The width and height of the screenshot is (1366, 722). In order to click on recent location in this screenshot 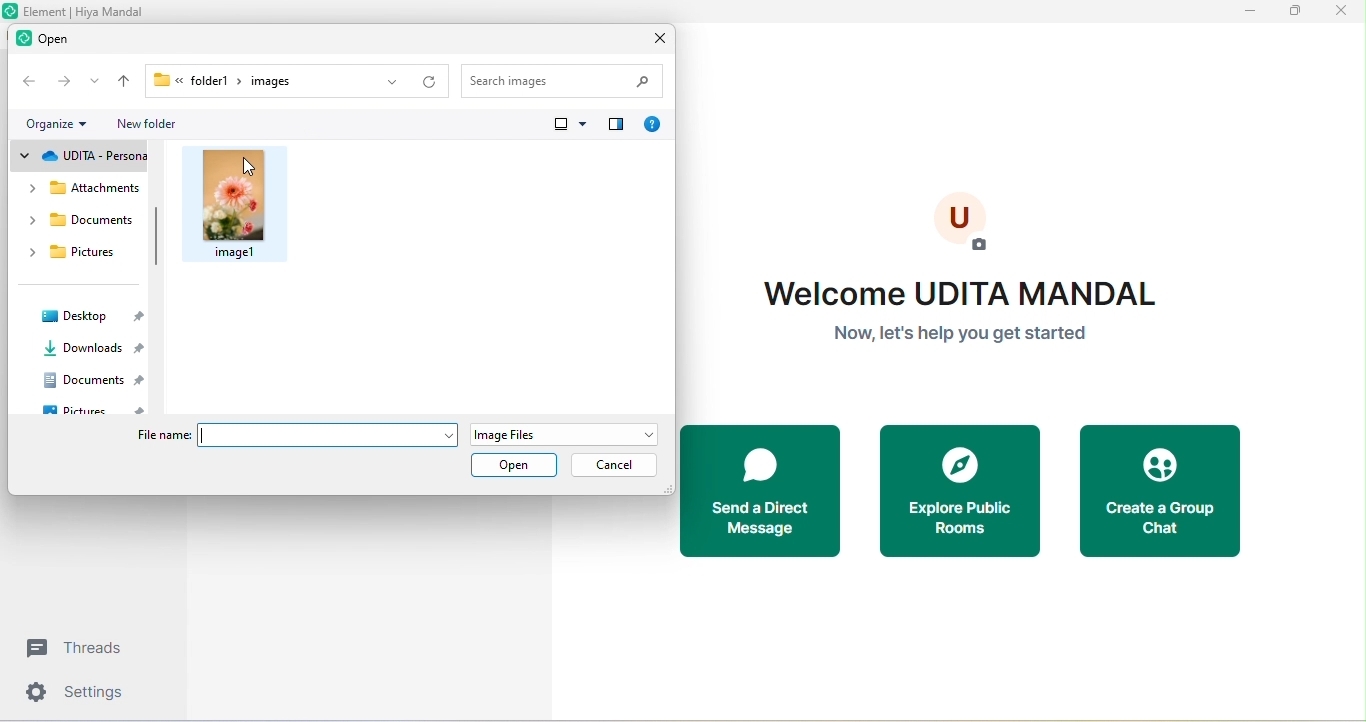, I will do `click(94, 83)`.